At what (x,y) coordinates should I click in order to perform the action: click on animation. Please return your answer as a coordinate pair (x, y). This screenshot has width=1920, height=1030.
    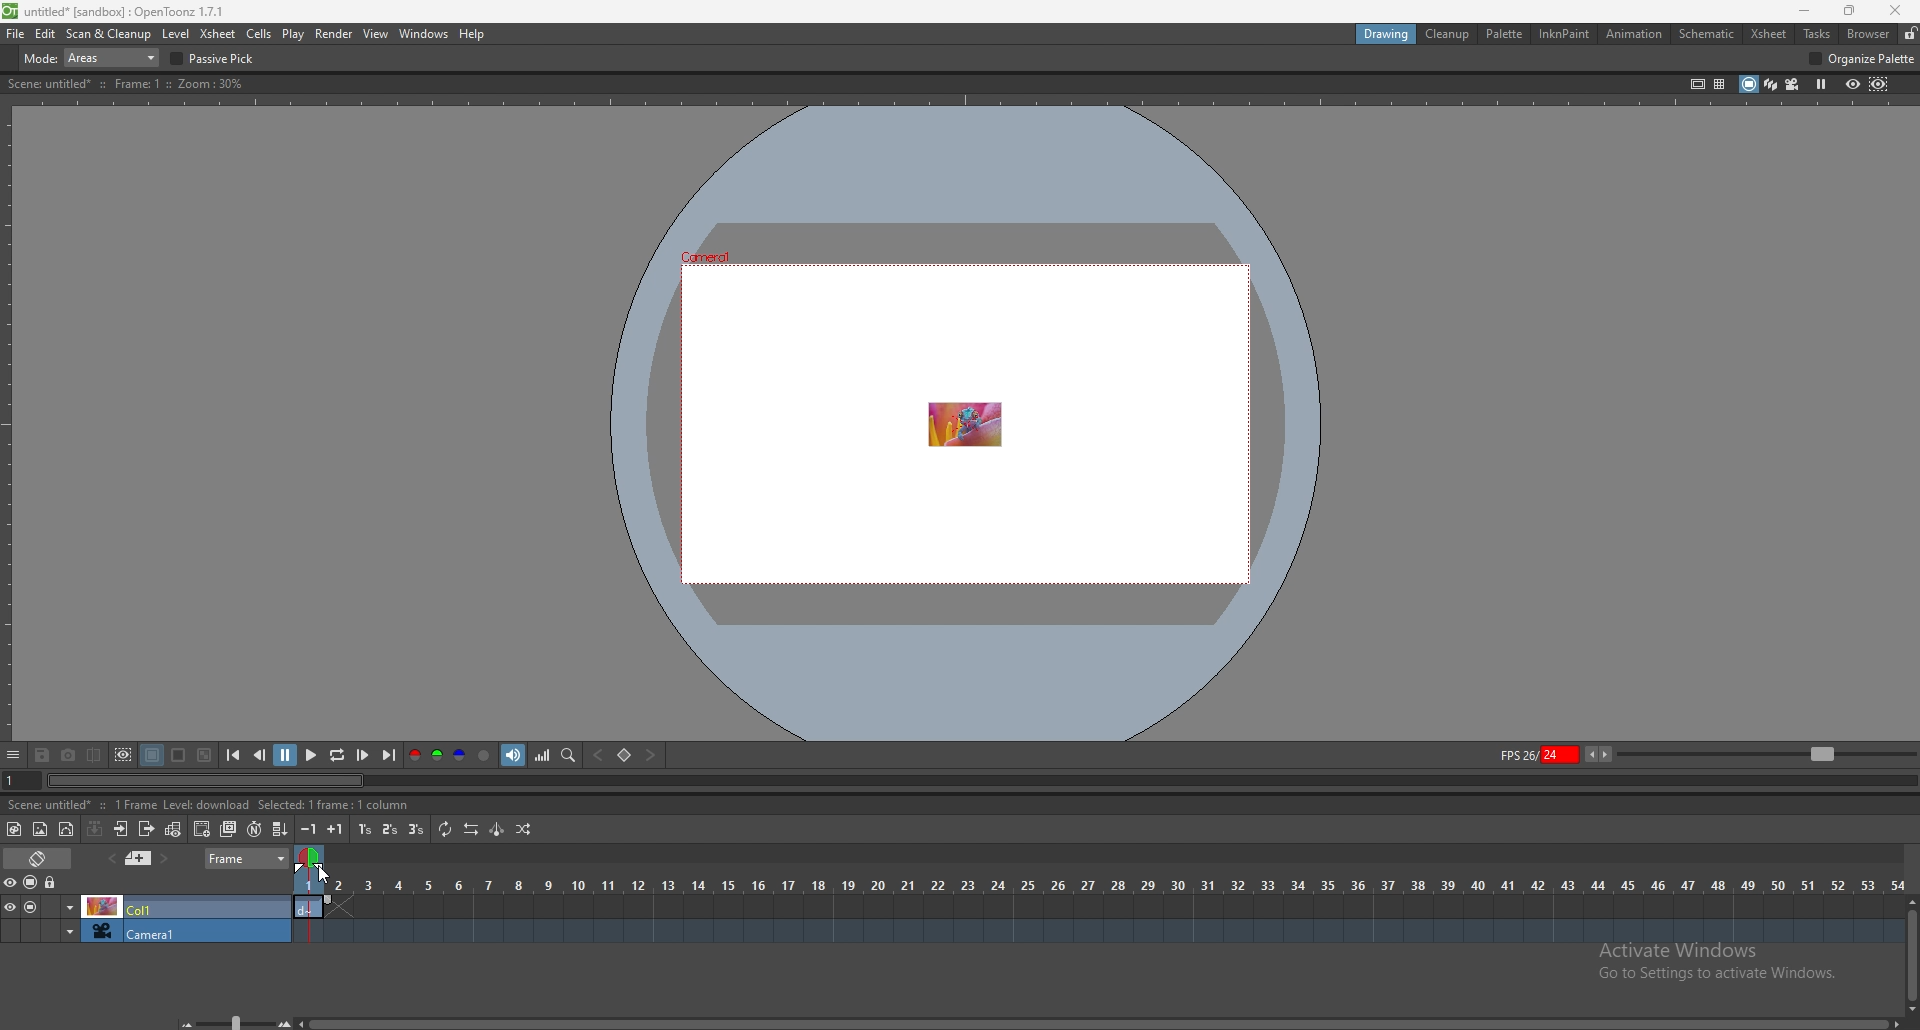
    Looking at the image, I should click on (1634, 35).